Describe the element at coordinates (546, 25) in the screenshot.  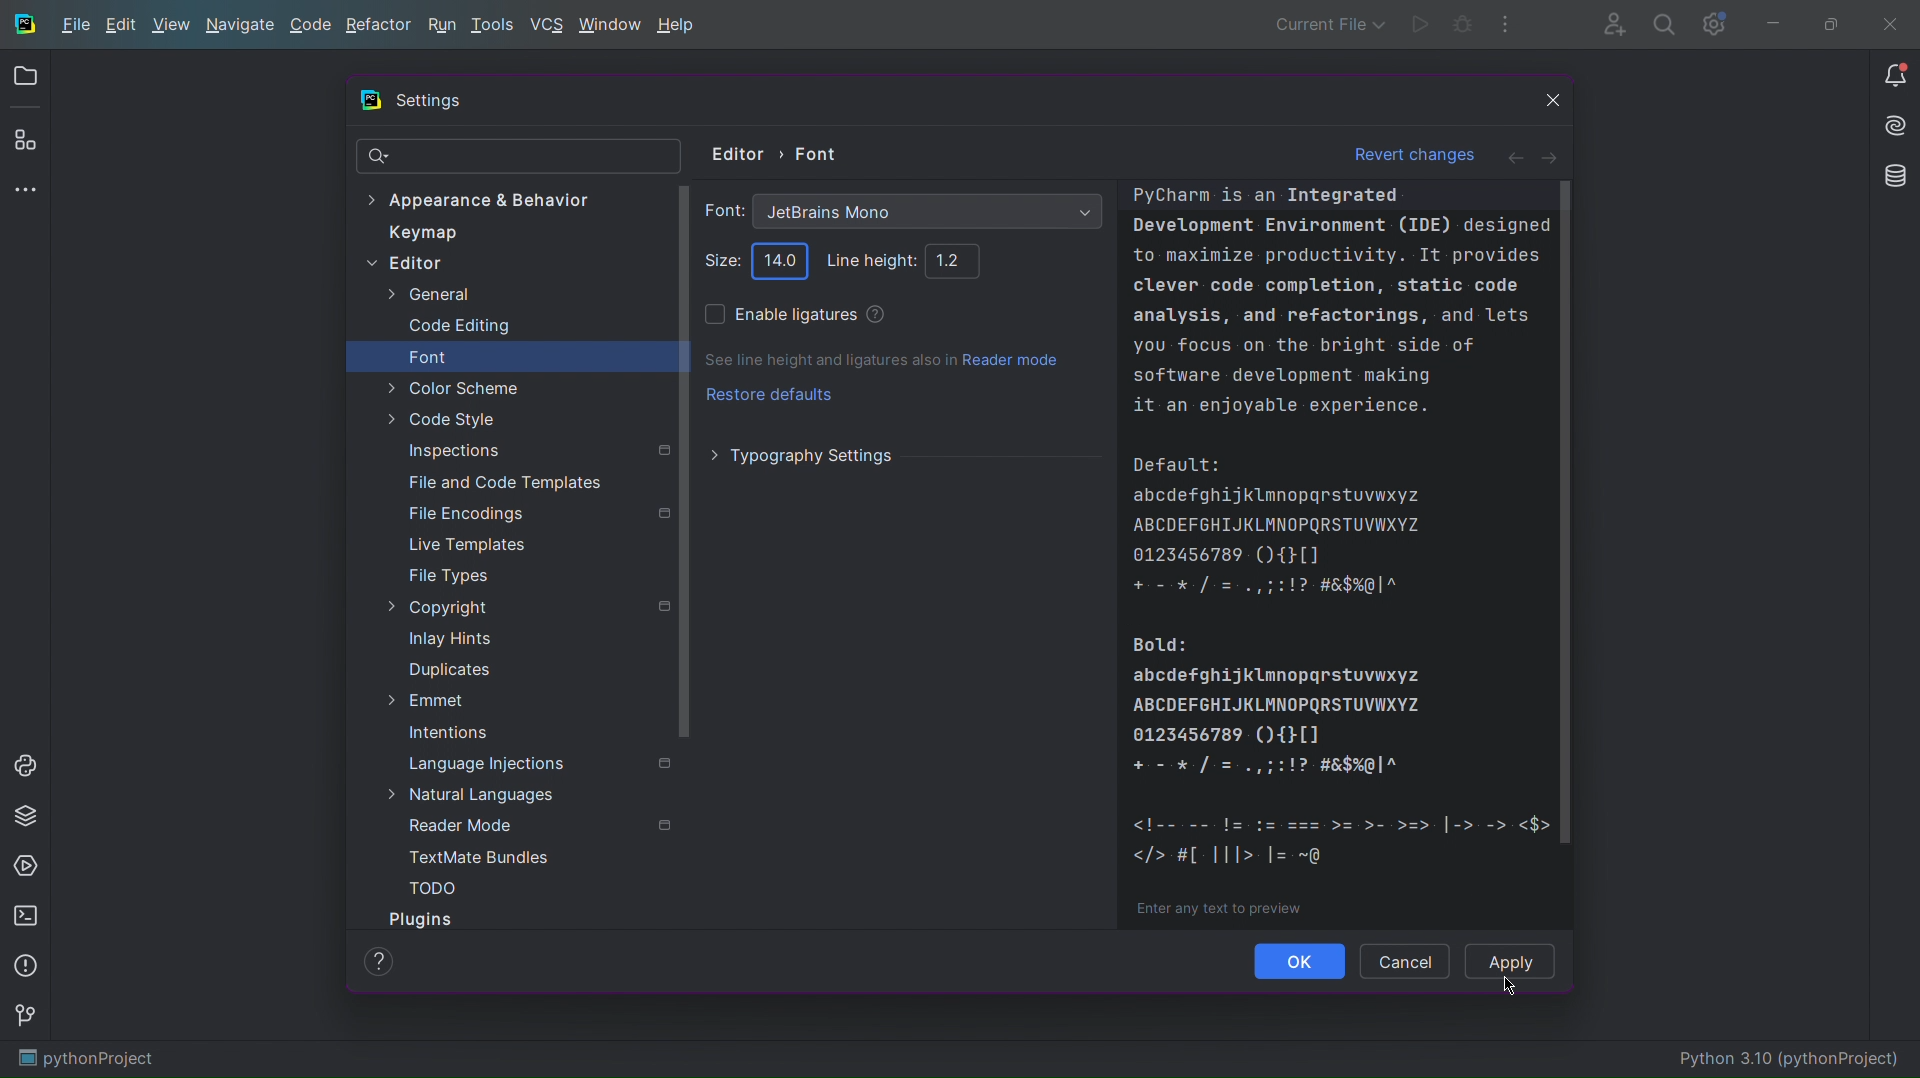
I see `VCS` at that location.